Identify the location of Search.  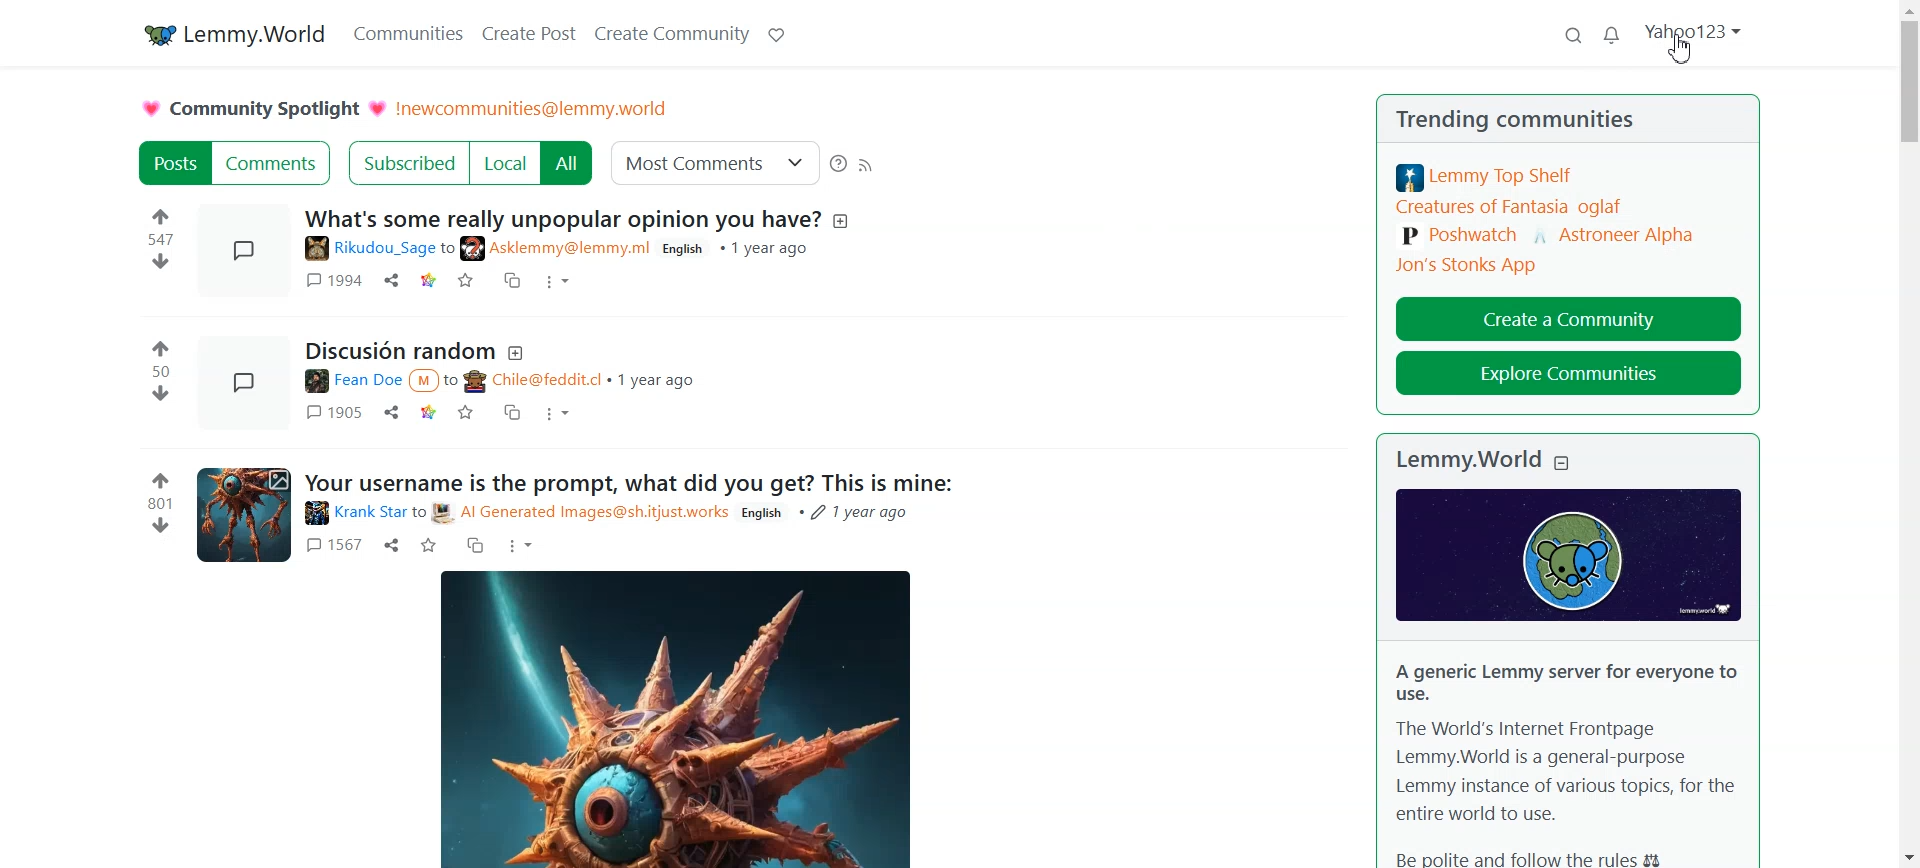
(1573, 37).